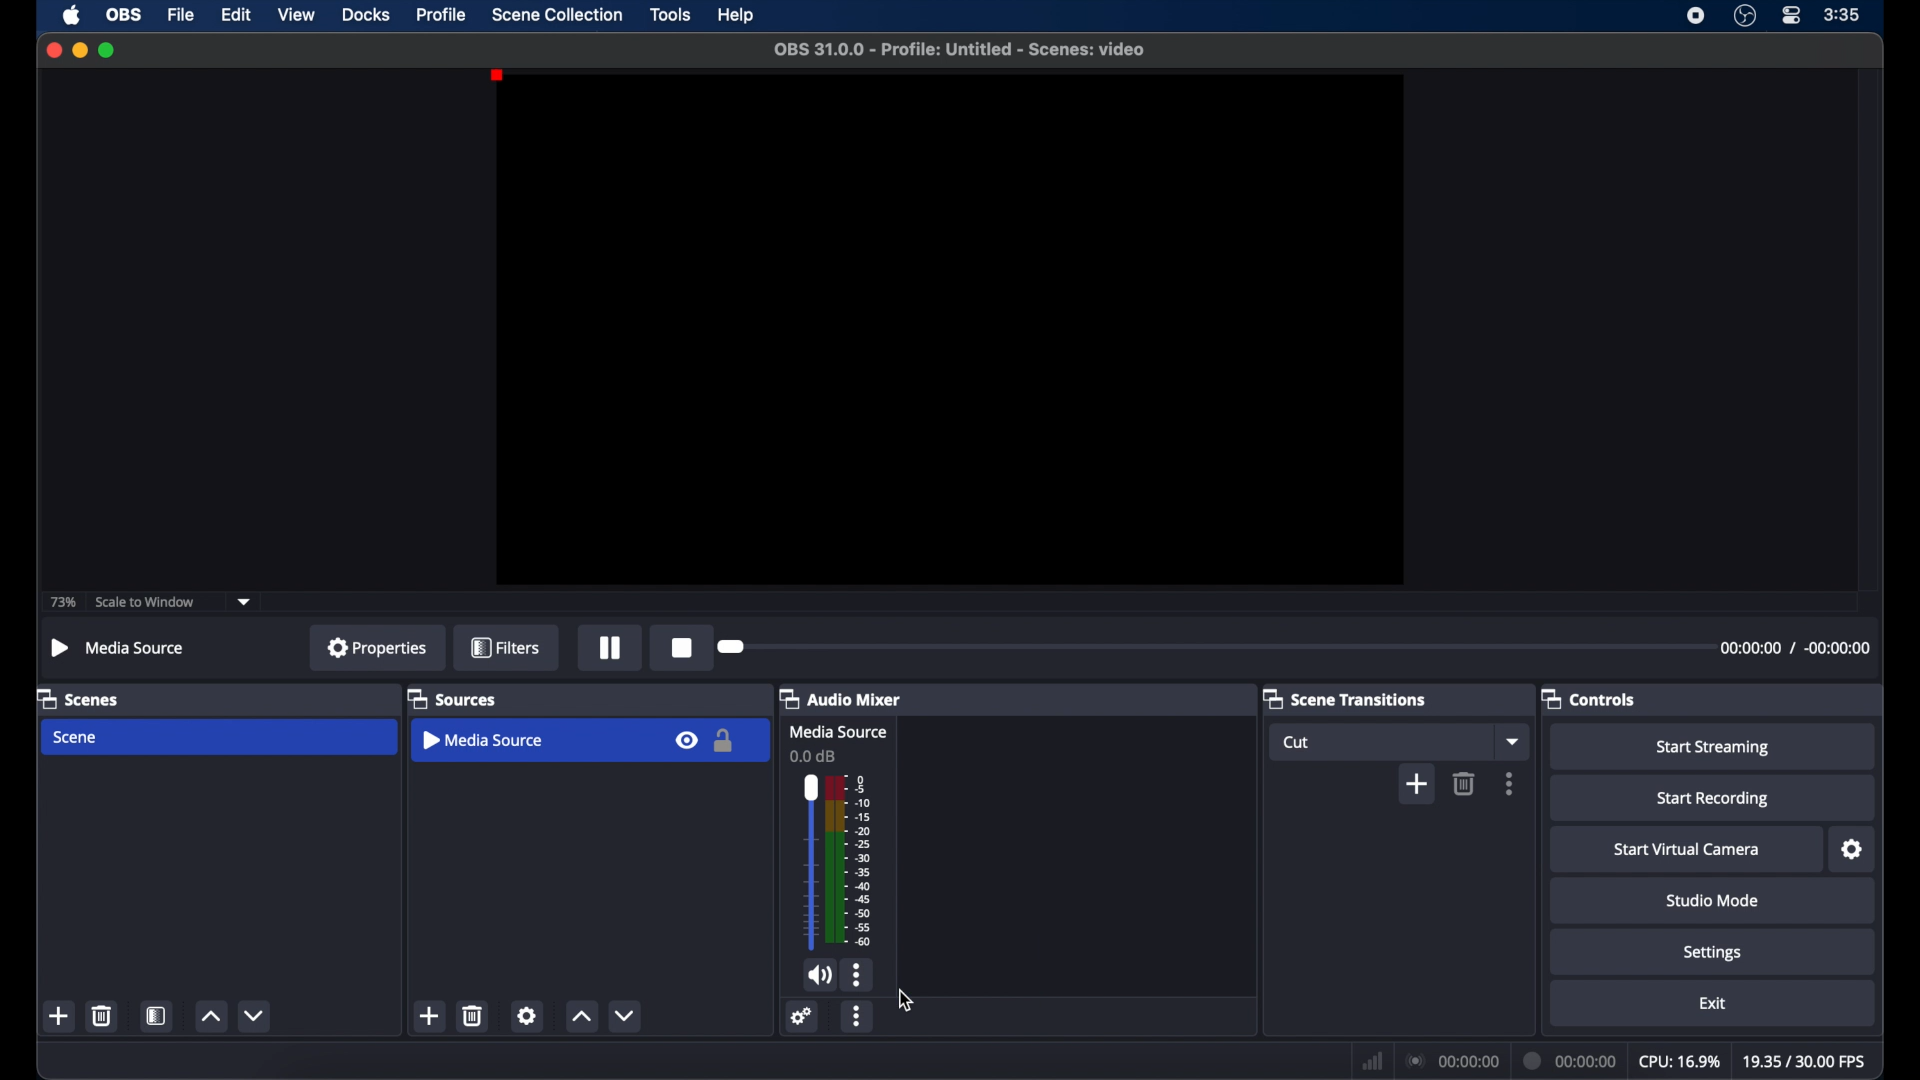  Describe the element at coordinates (1571, 1060) in the screenshot. I see `duration` at that location.